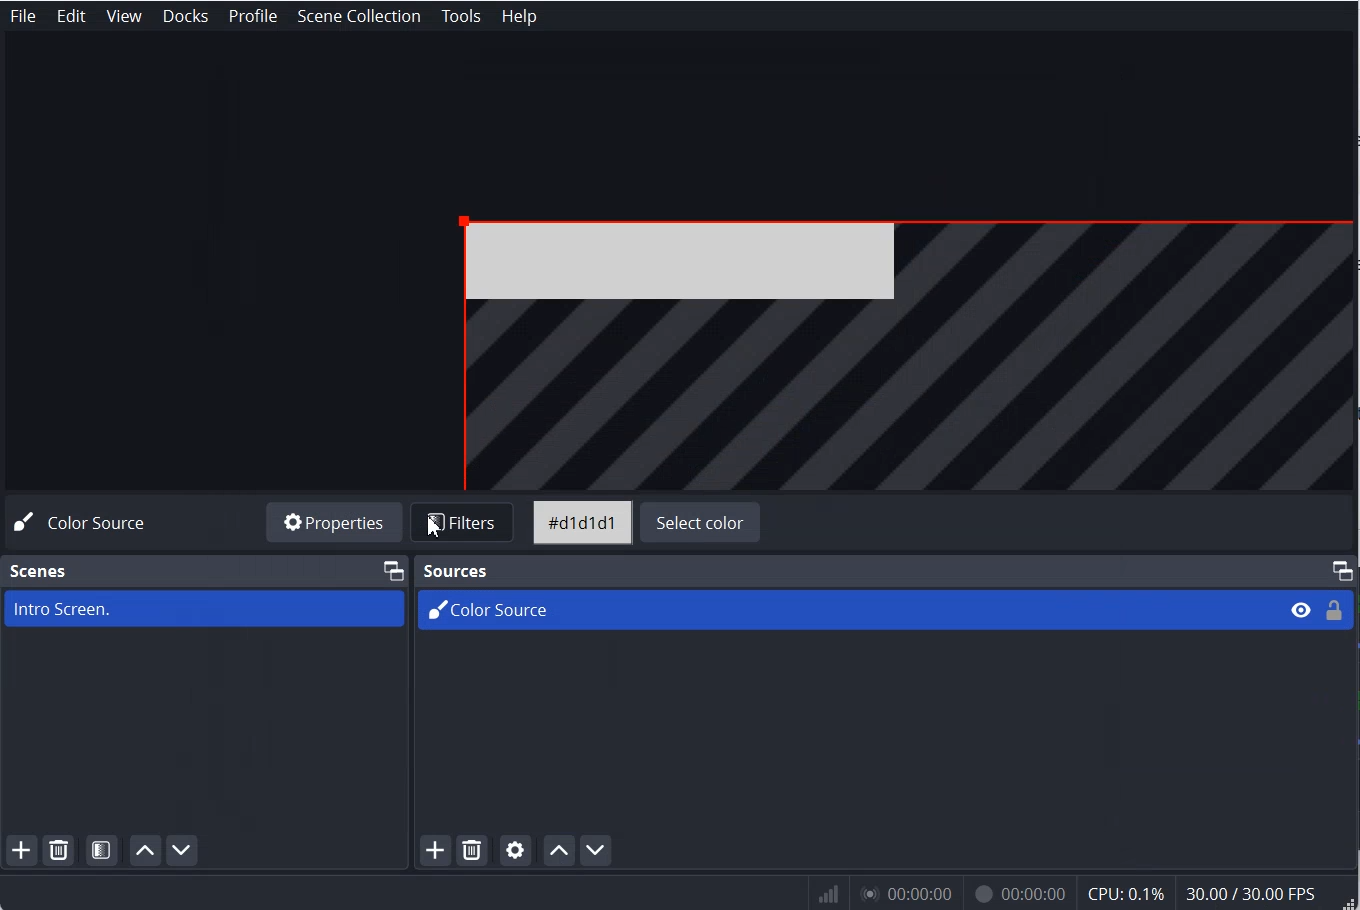 Image resolution: width=1360 pixels, height=910 pixels. Describe the element at coordinates (435, 851) in the screenshot. I see `Add Source` at that location.